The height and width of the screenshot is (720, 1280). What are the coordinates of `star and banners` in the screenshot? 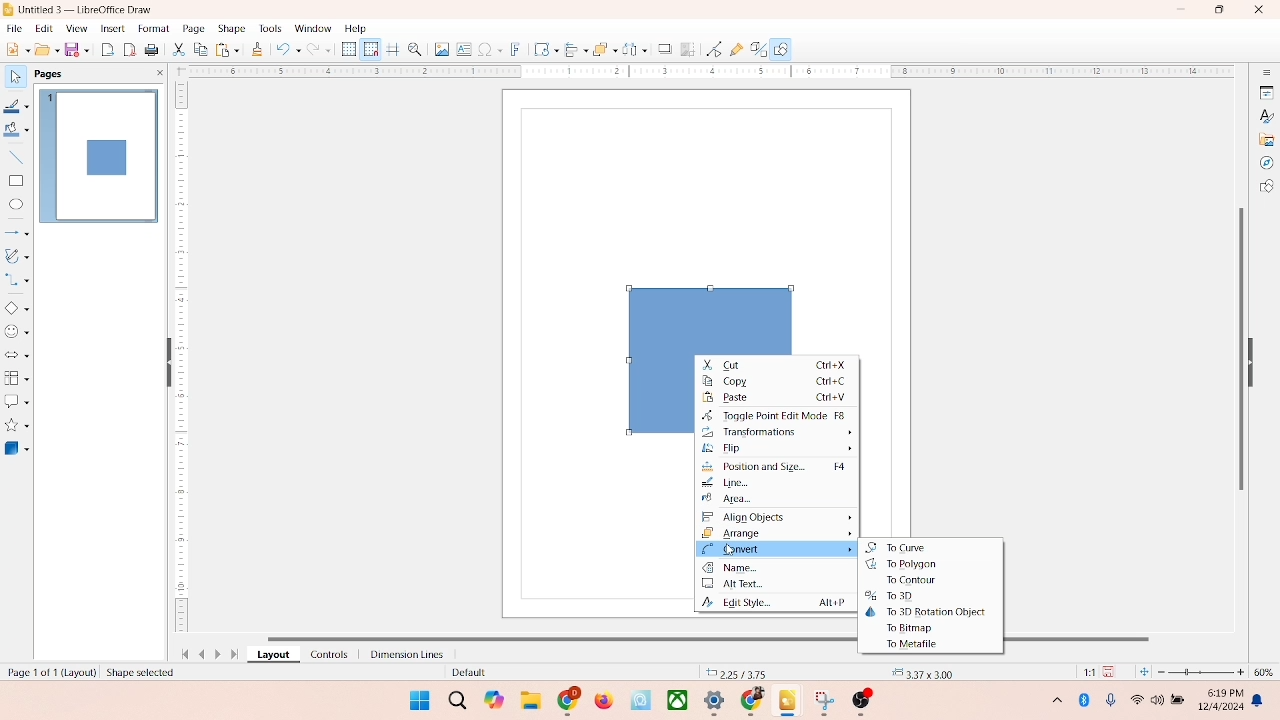 It's located at (19, 425).